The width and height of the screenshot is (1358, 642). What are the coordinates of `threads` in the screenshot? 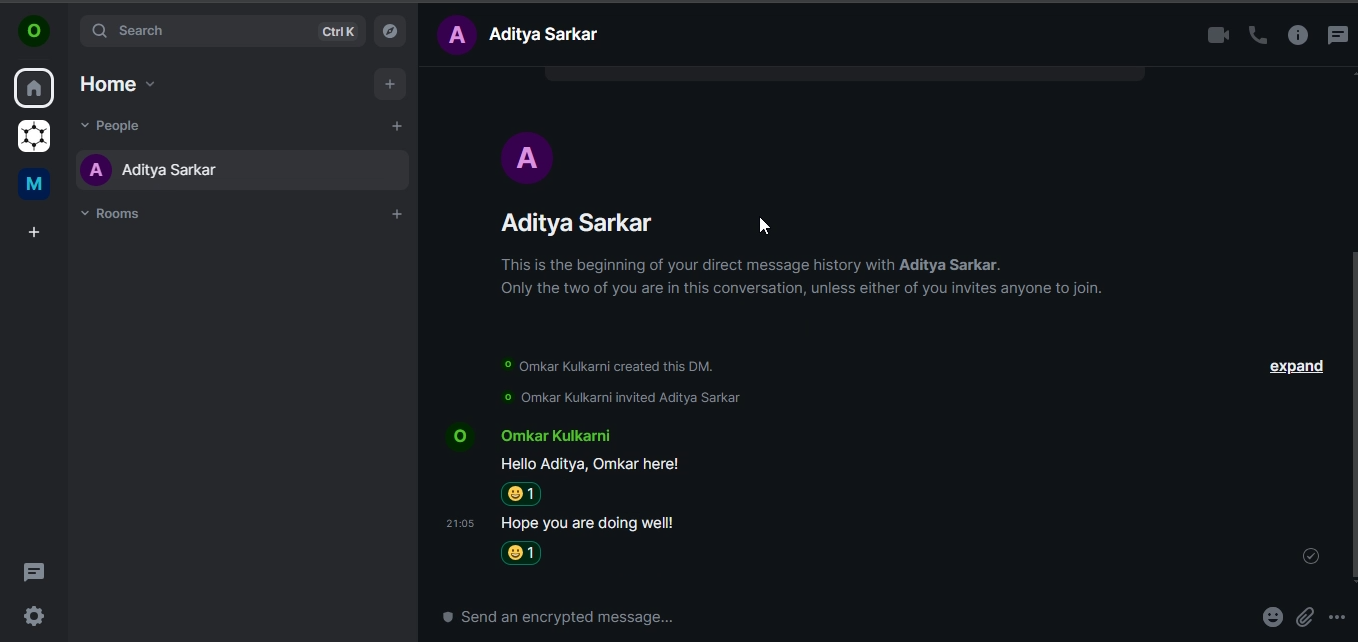 It's located at (1338, 33).